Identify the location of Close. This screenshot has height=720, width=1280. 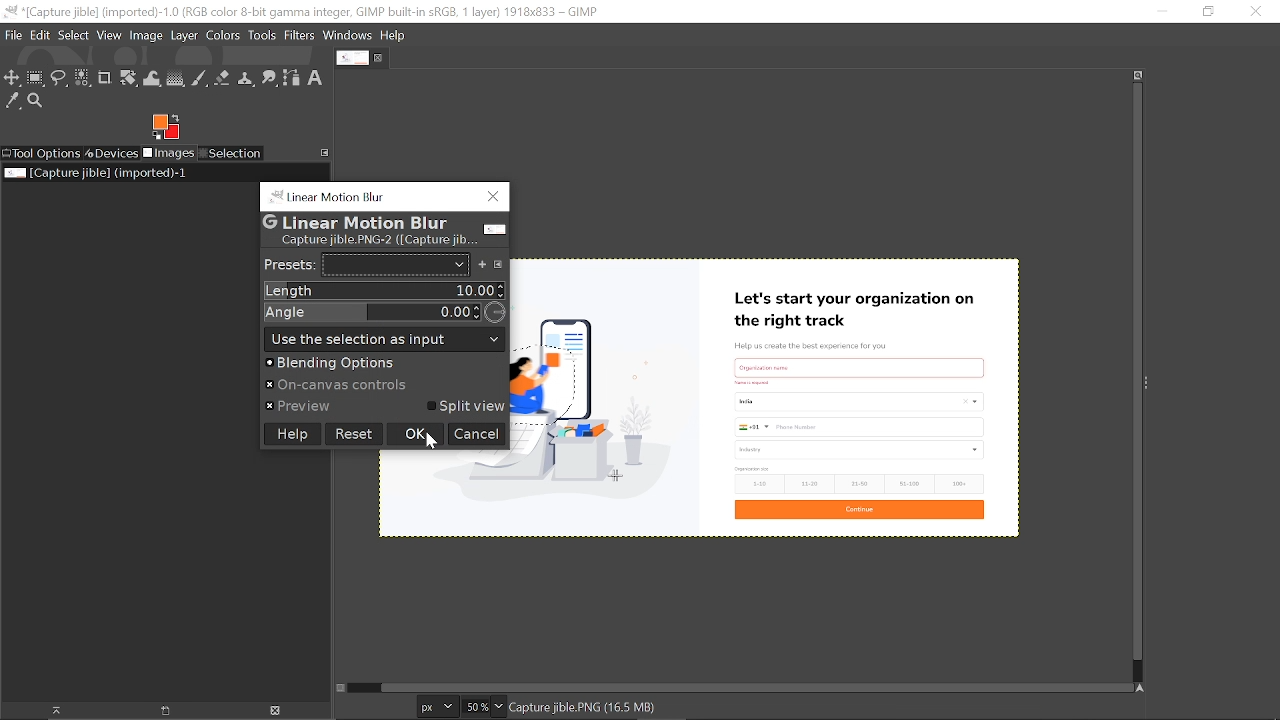
(1256, 11).